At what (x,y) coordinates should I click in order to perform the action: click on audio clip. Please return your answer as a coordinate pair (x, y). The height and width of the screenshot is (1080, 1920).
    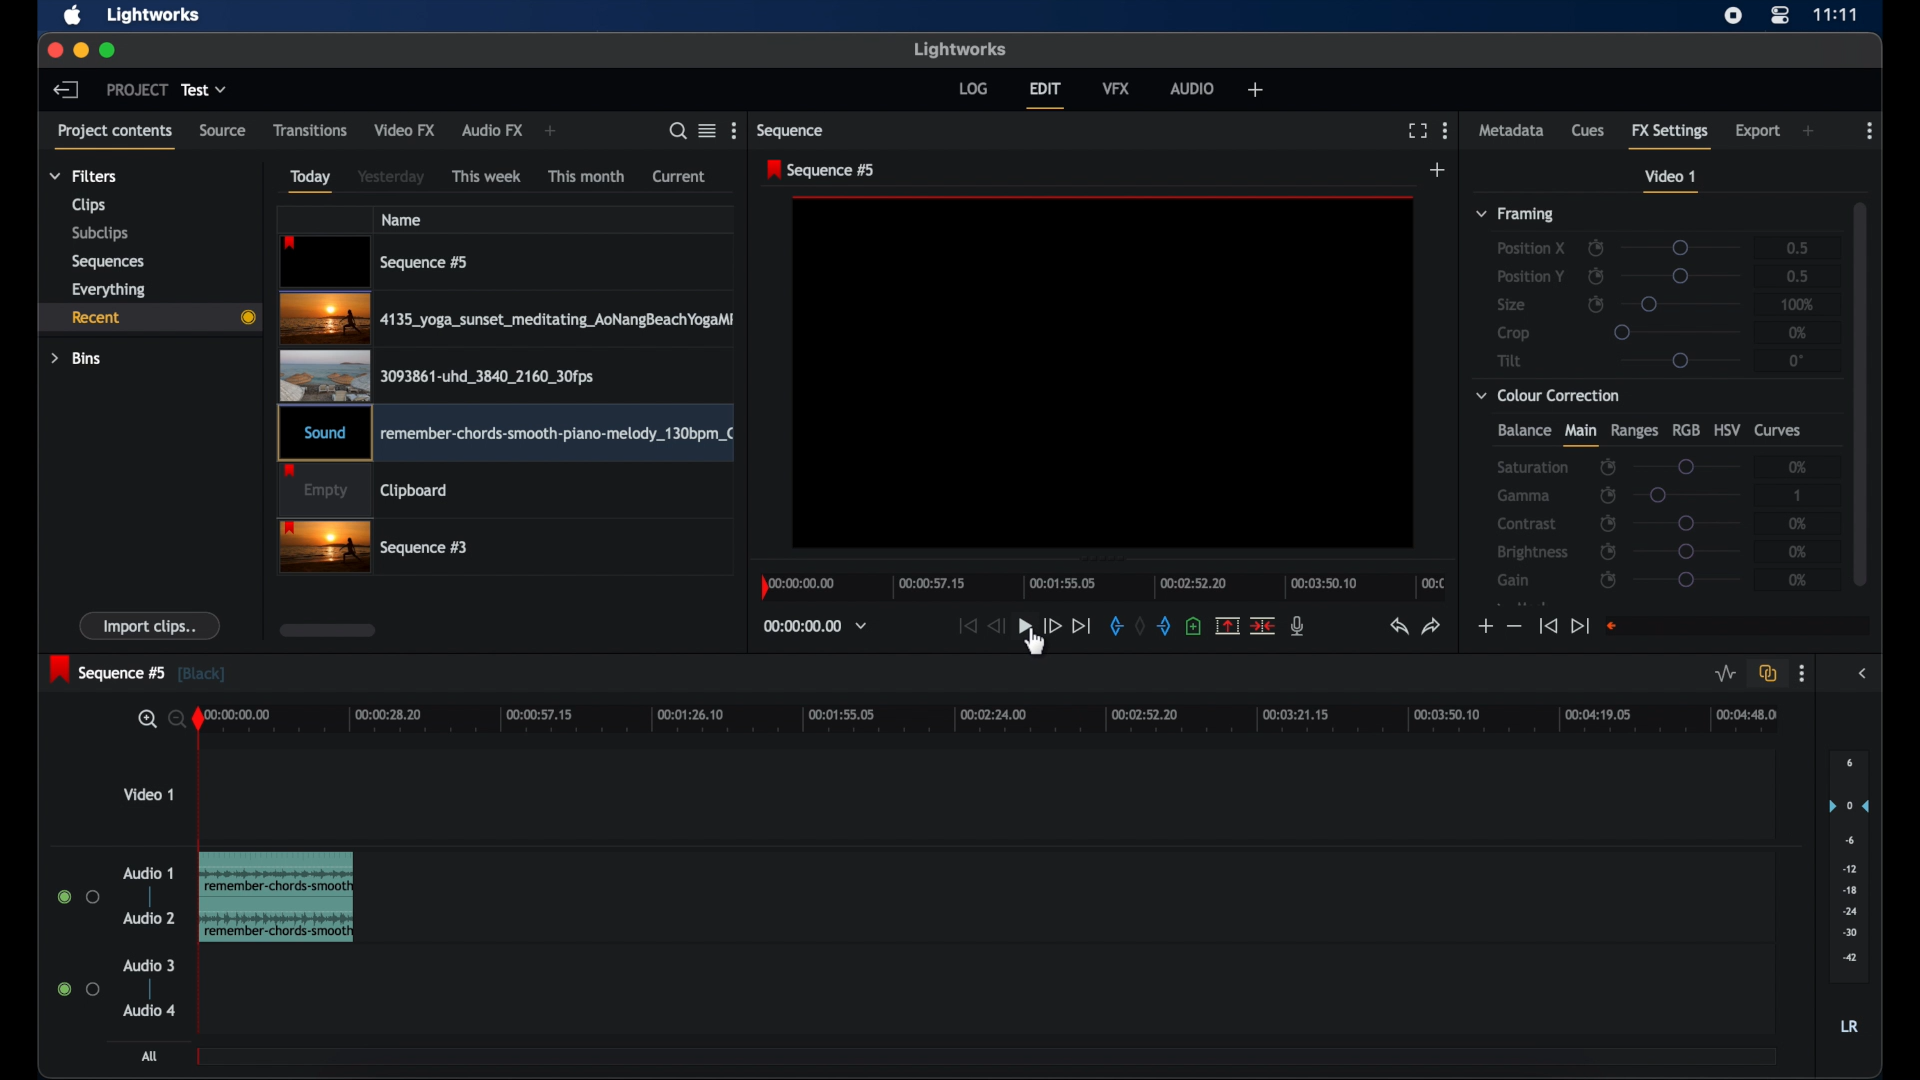
    Looking at the image, I should click on (505, 435).